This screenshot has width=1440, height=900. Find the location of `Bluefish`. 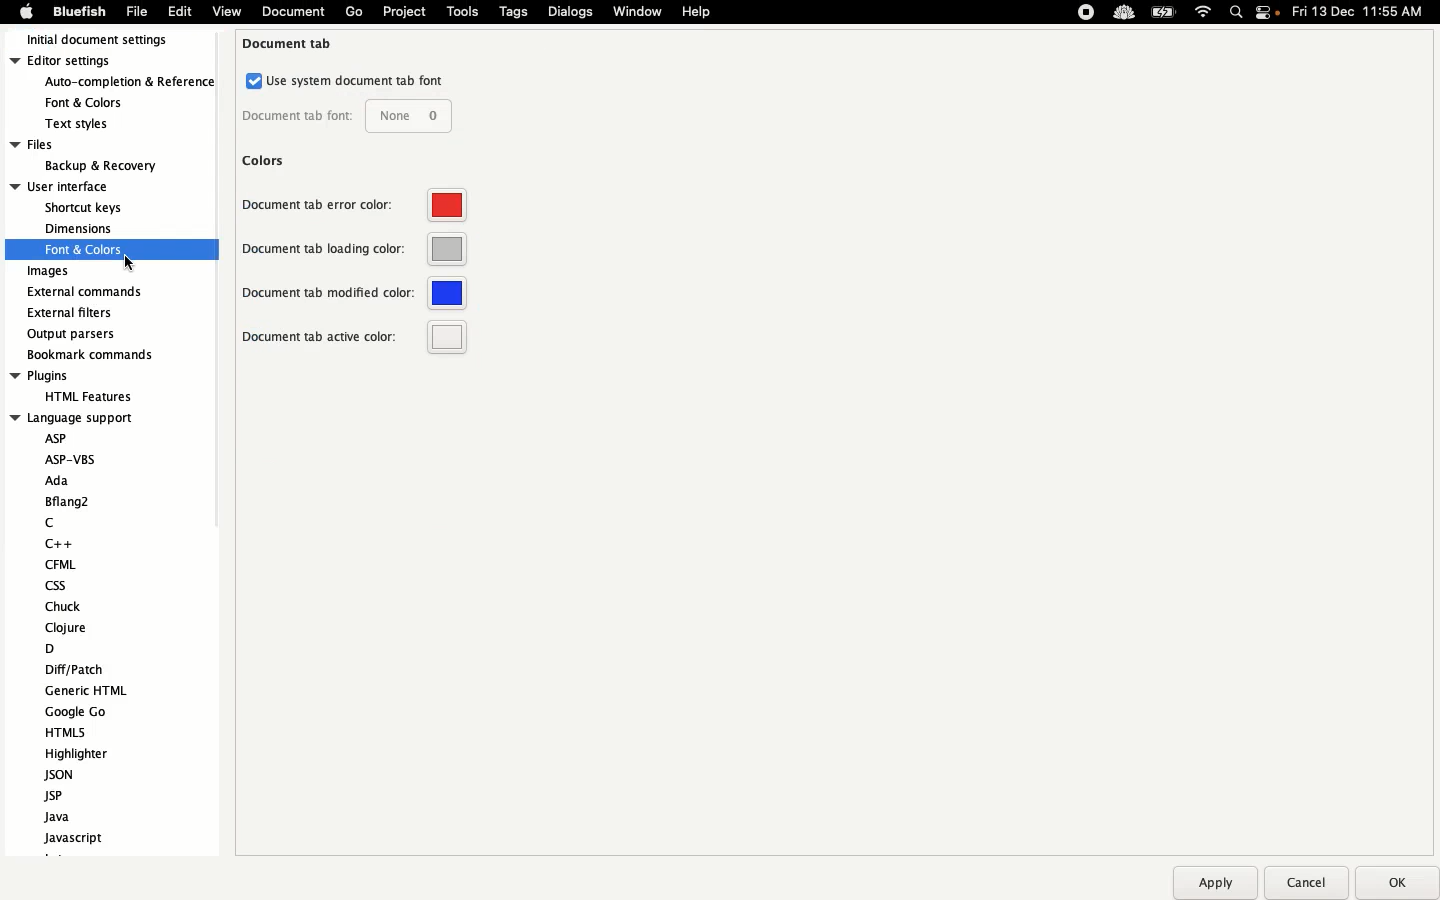

Bluefish is located at coordinates (76, 12).